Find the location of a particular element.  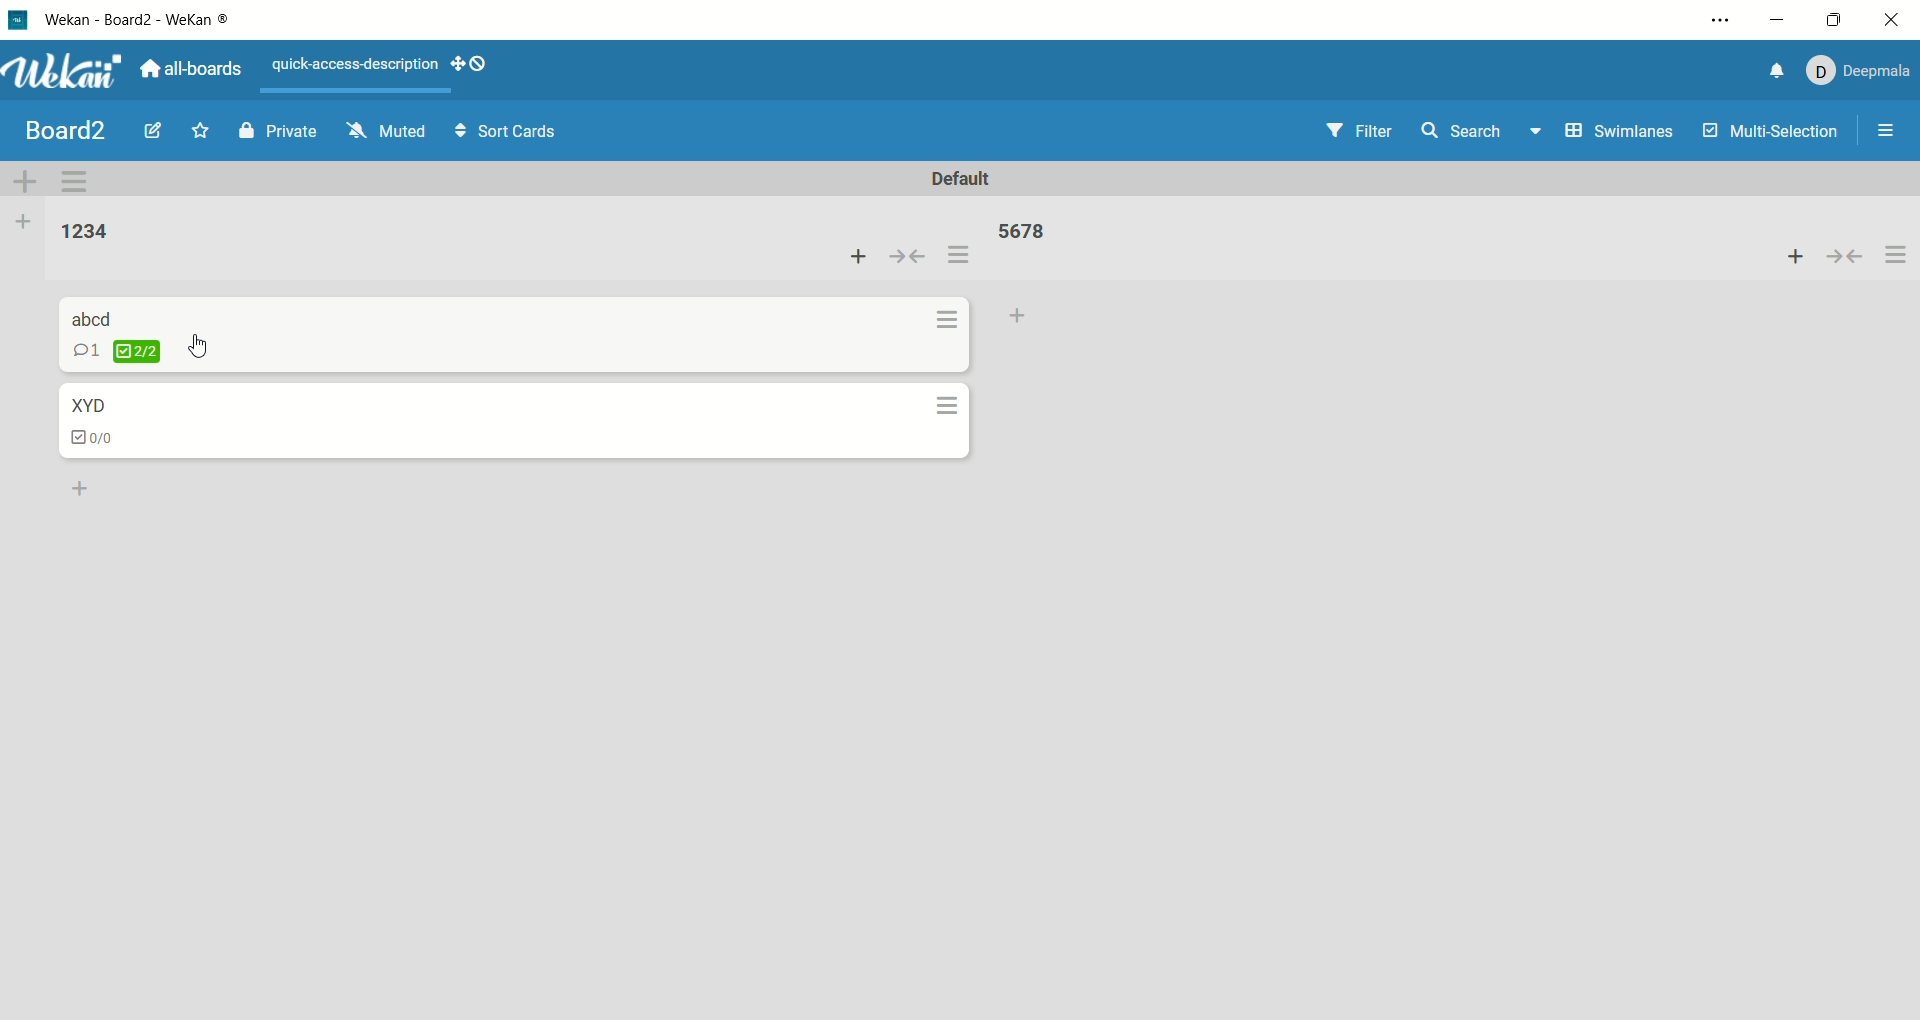

options is located at coordinates (1894, 136).